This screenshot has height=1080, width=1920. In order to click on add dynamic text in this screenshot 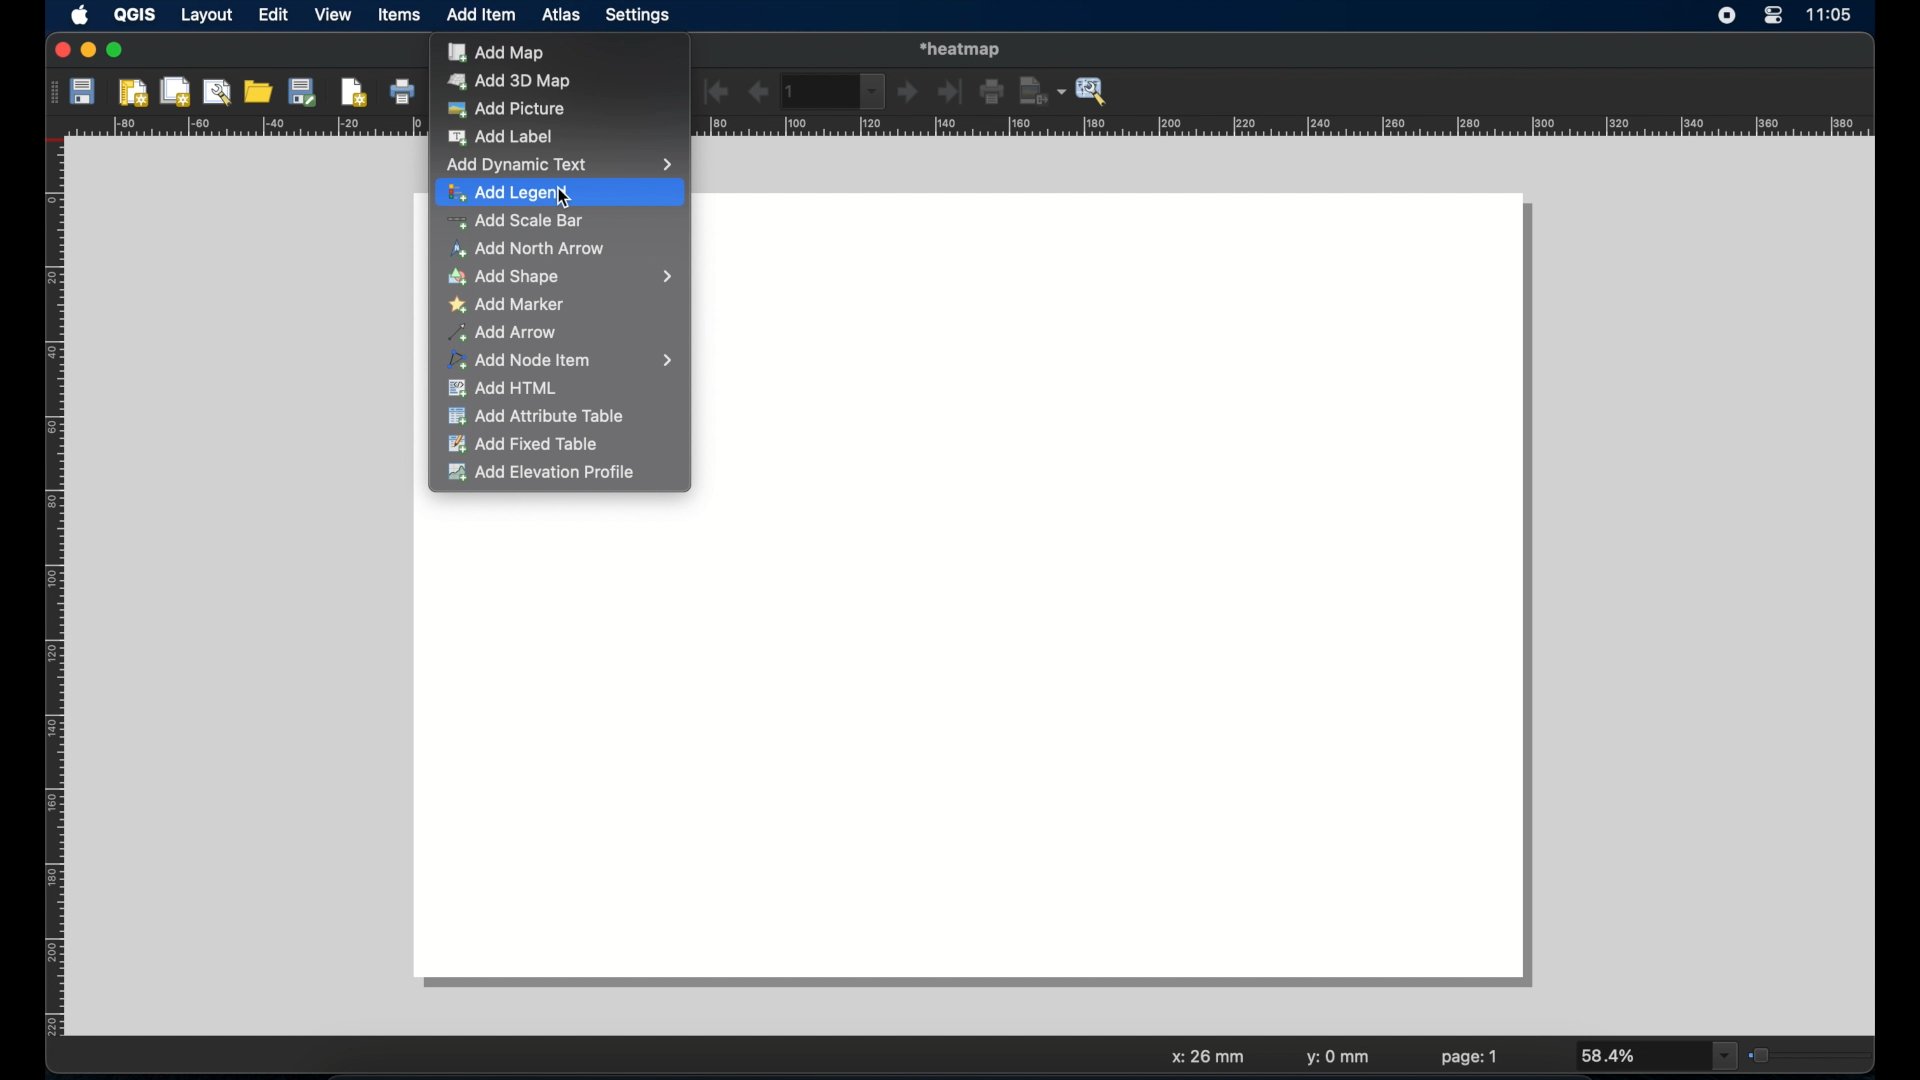, I will do `click(559, 164)`.